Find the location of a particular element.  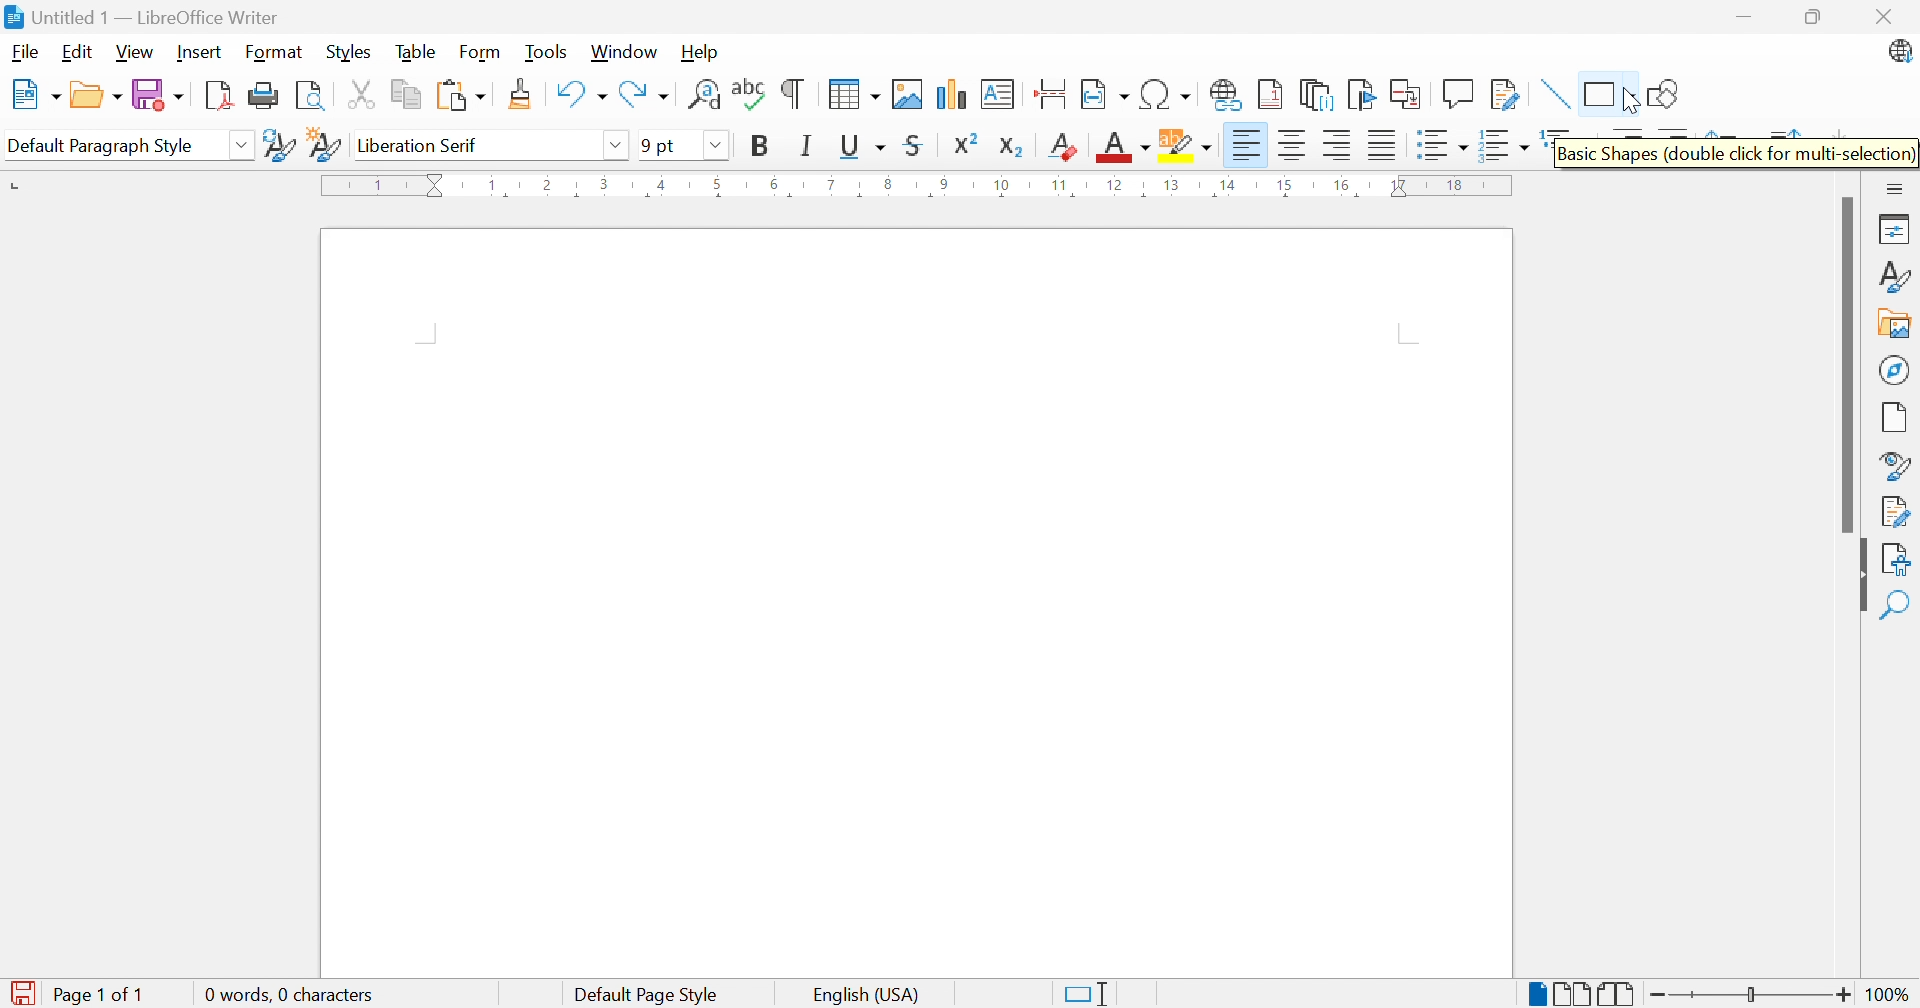

View is located at coordinates (135, 51).